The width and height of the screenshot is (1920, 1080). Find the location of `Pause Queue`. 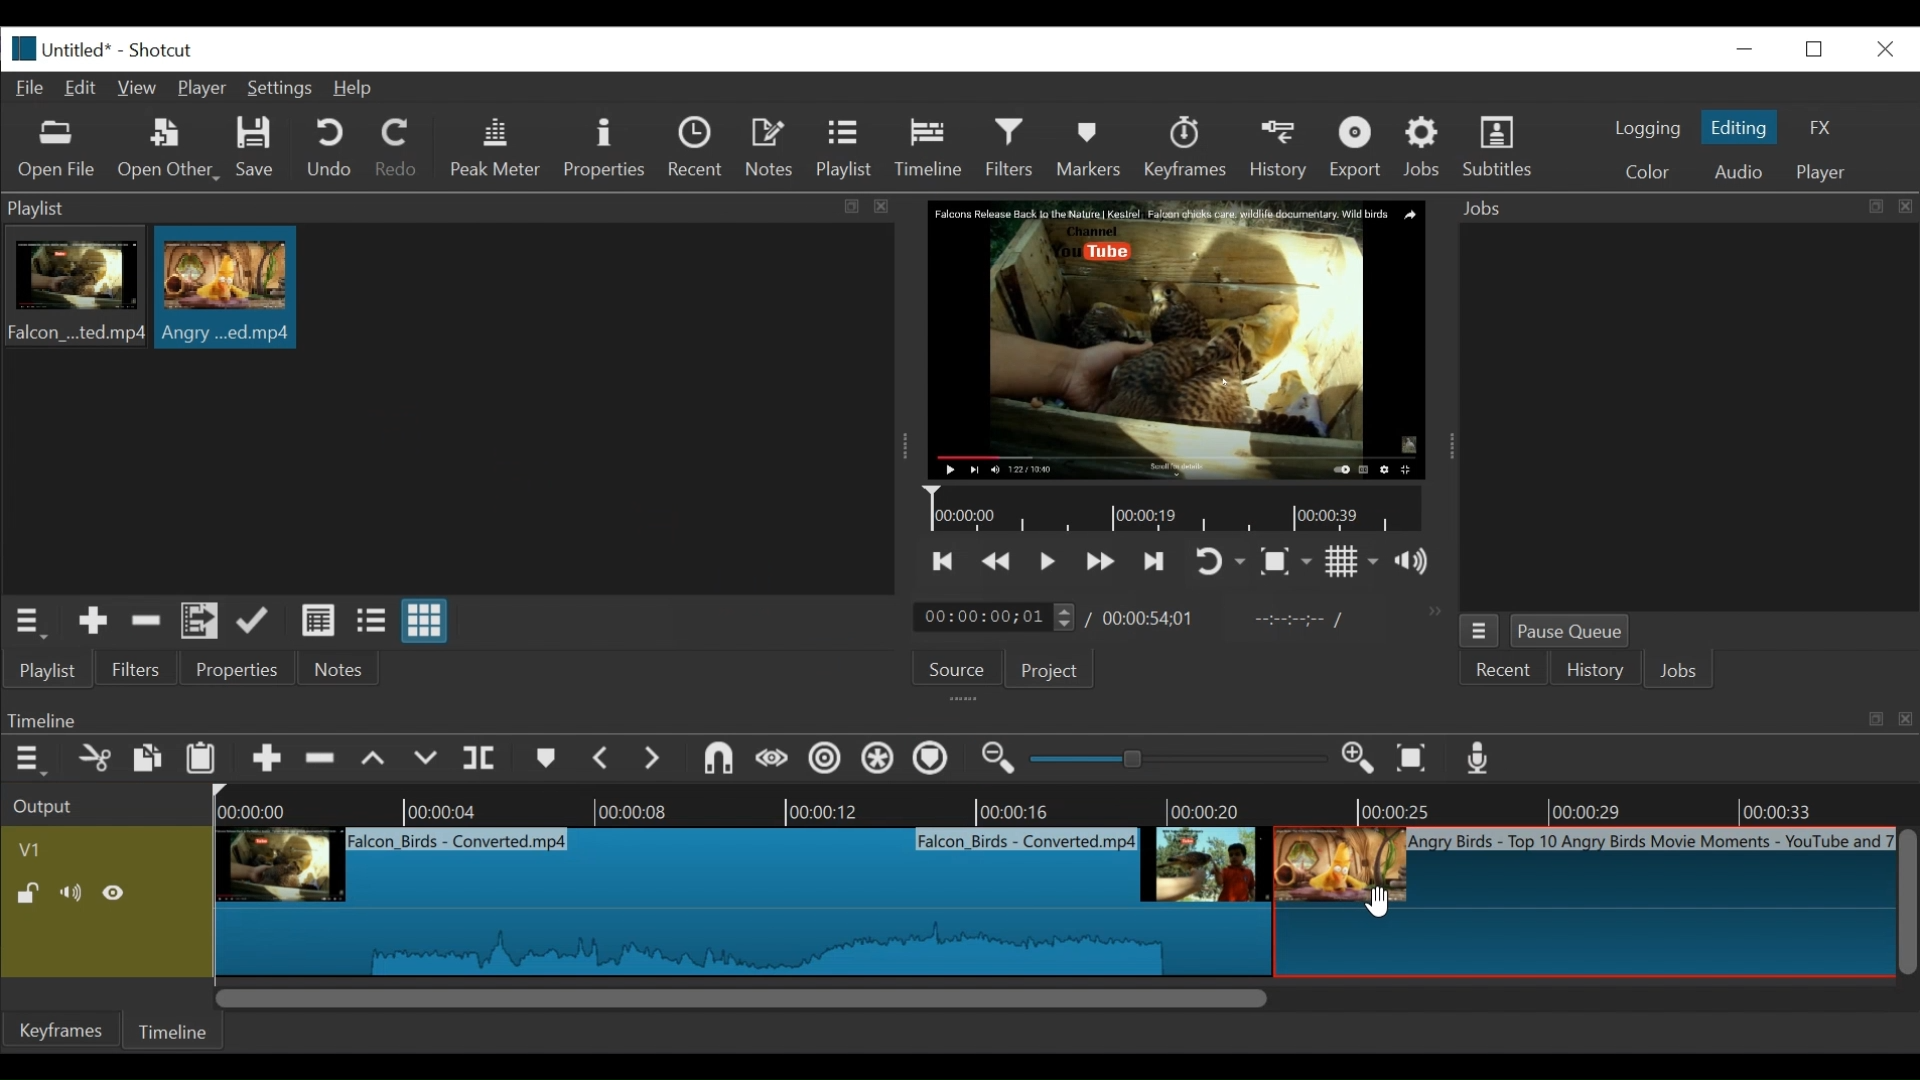

Pause Queue is located at coordinates (1571, 635).